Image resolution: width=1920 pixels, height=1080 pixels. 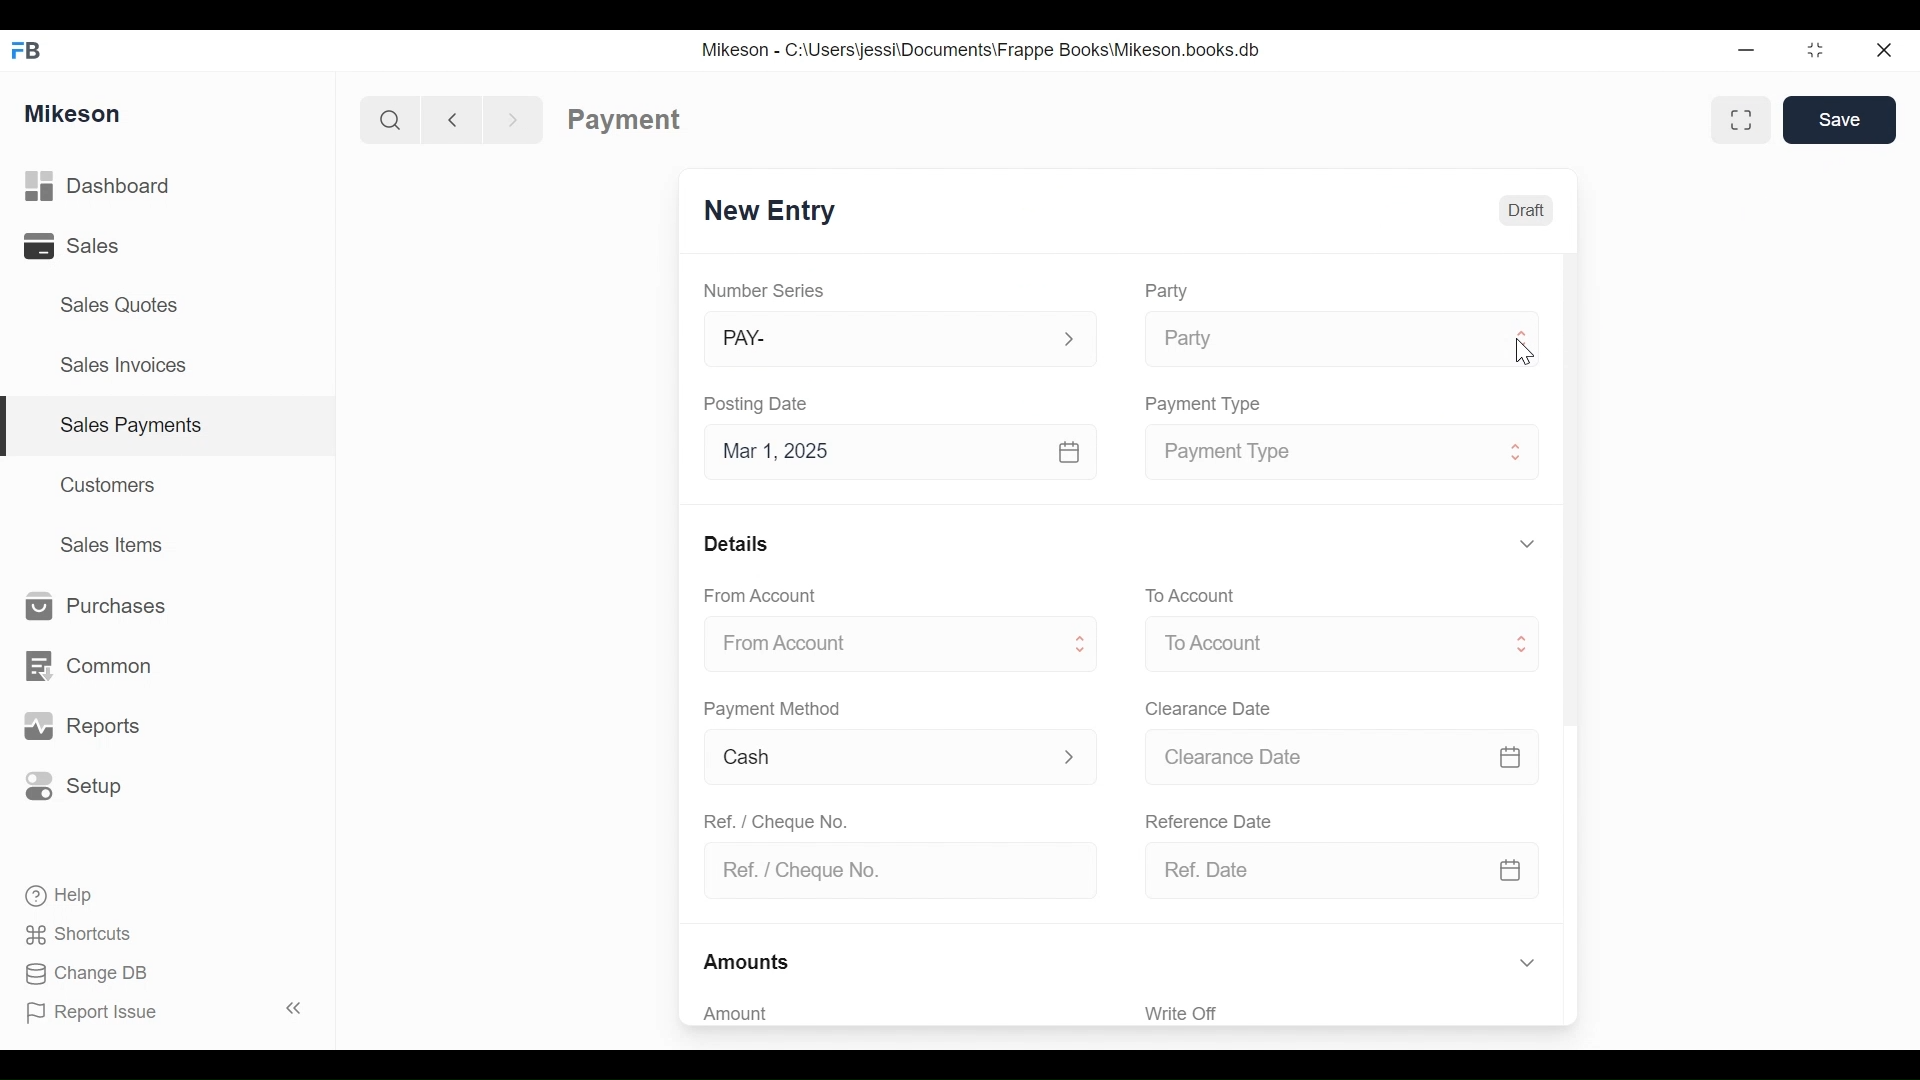 I want to click on Common, so click(x=99, y=656).